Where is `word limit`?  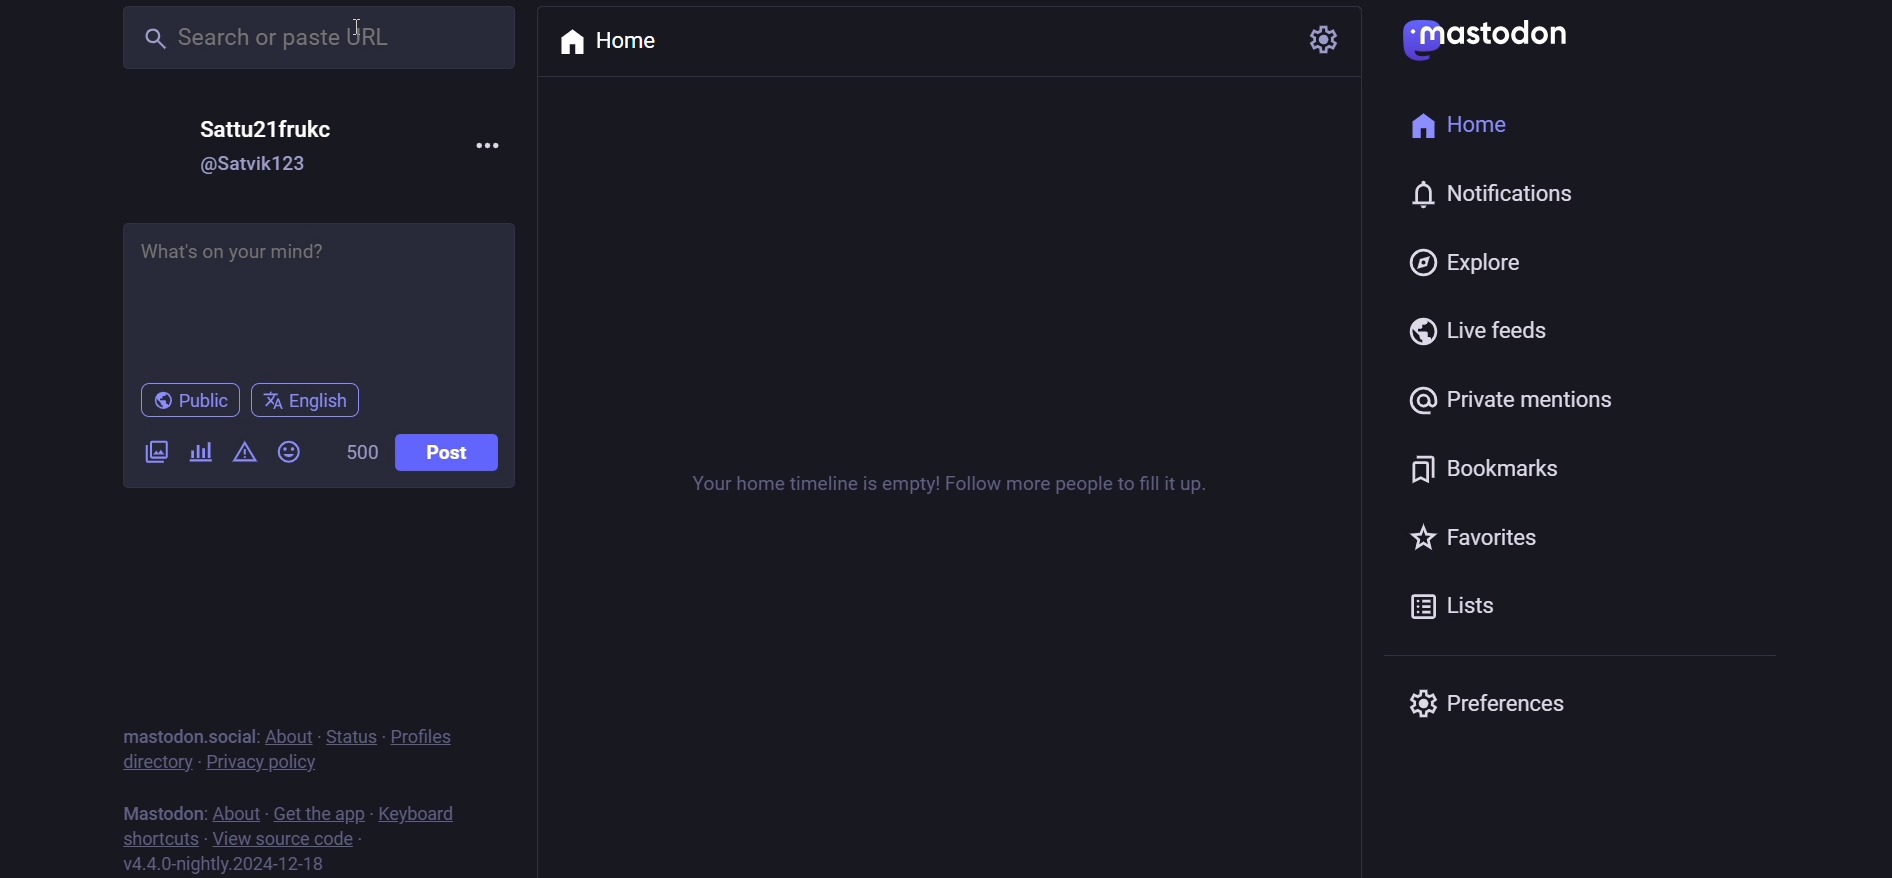 word limit is located at coordinates (359, 453).